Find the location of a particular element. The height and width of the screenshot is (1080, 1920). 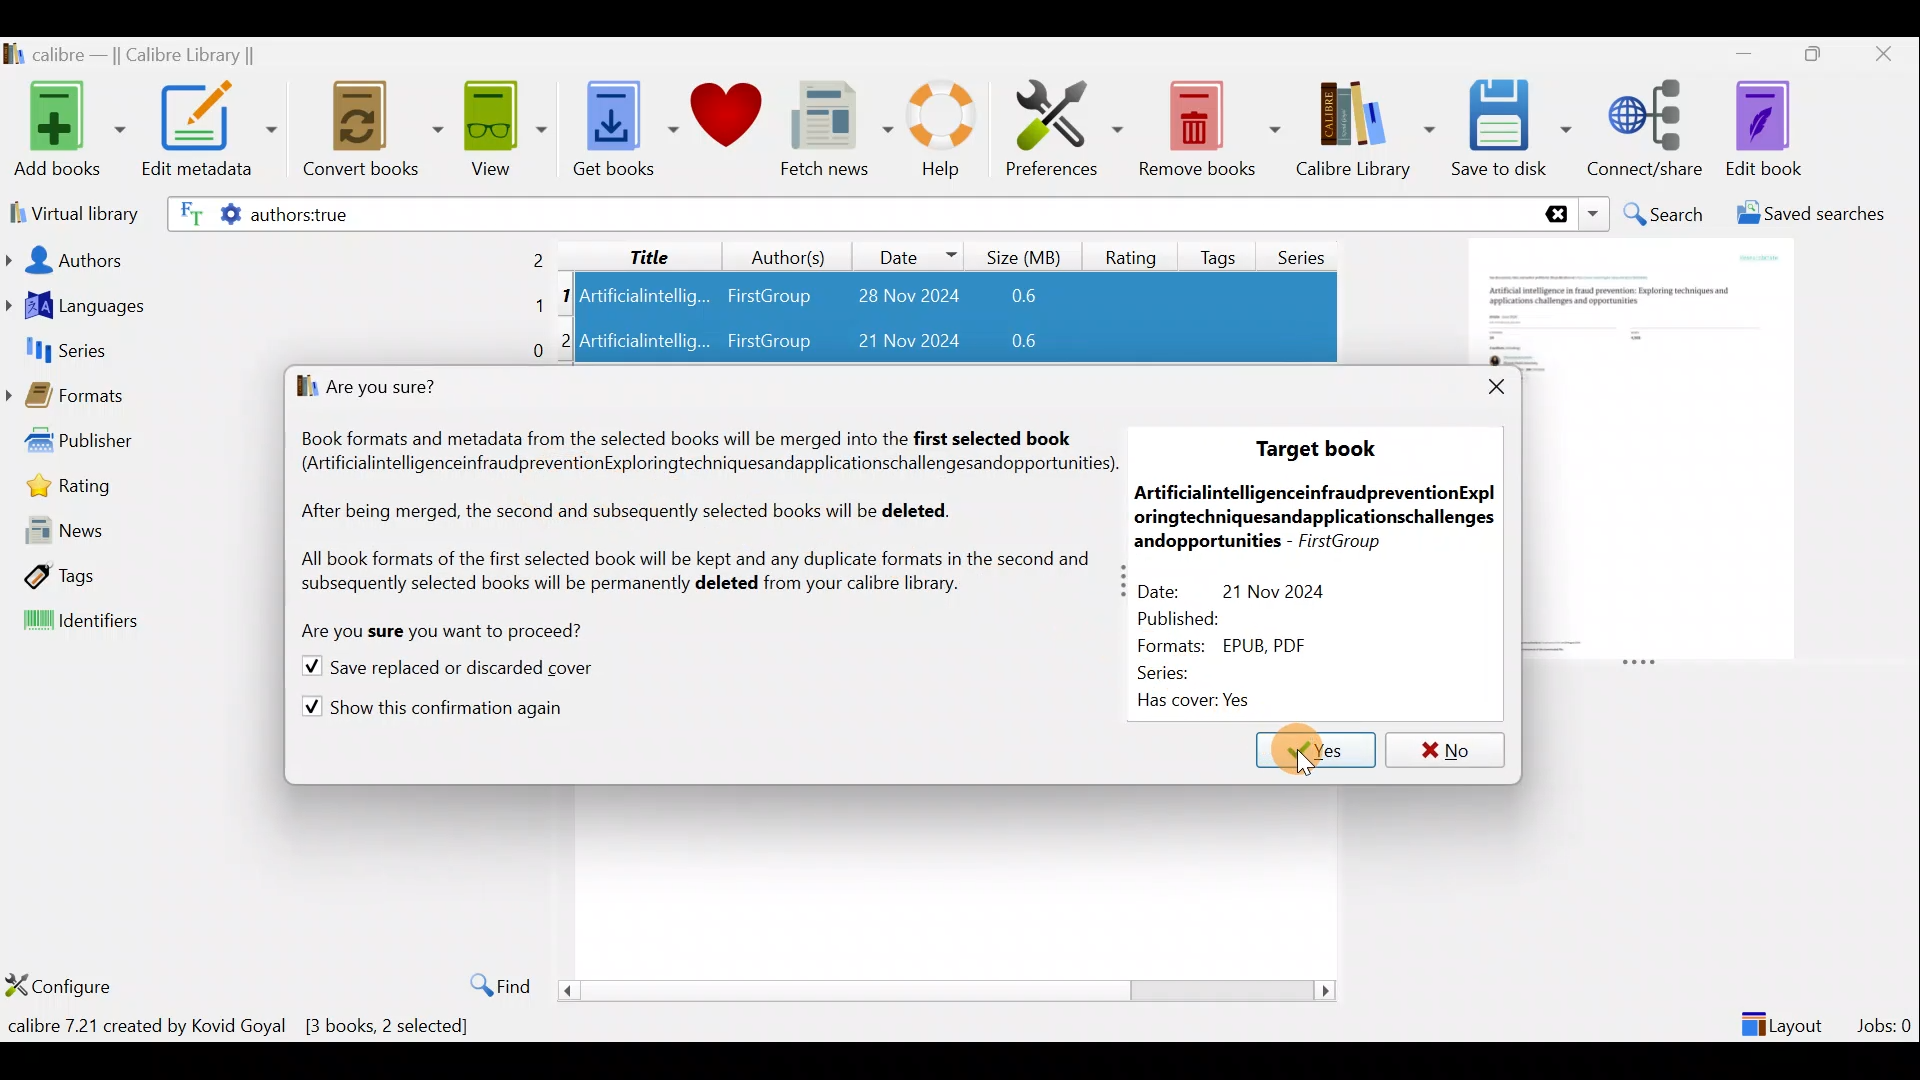

Size is located at coordinates (1028, 254).